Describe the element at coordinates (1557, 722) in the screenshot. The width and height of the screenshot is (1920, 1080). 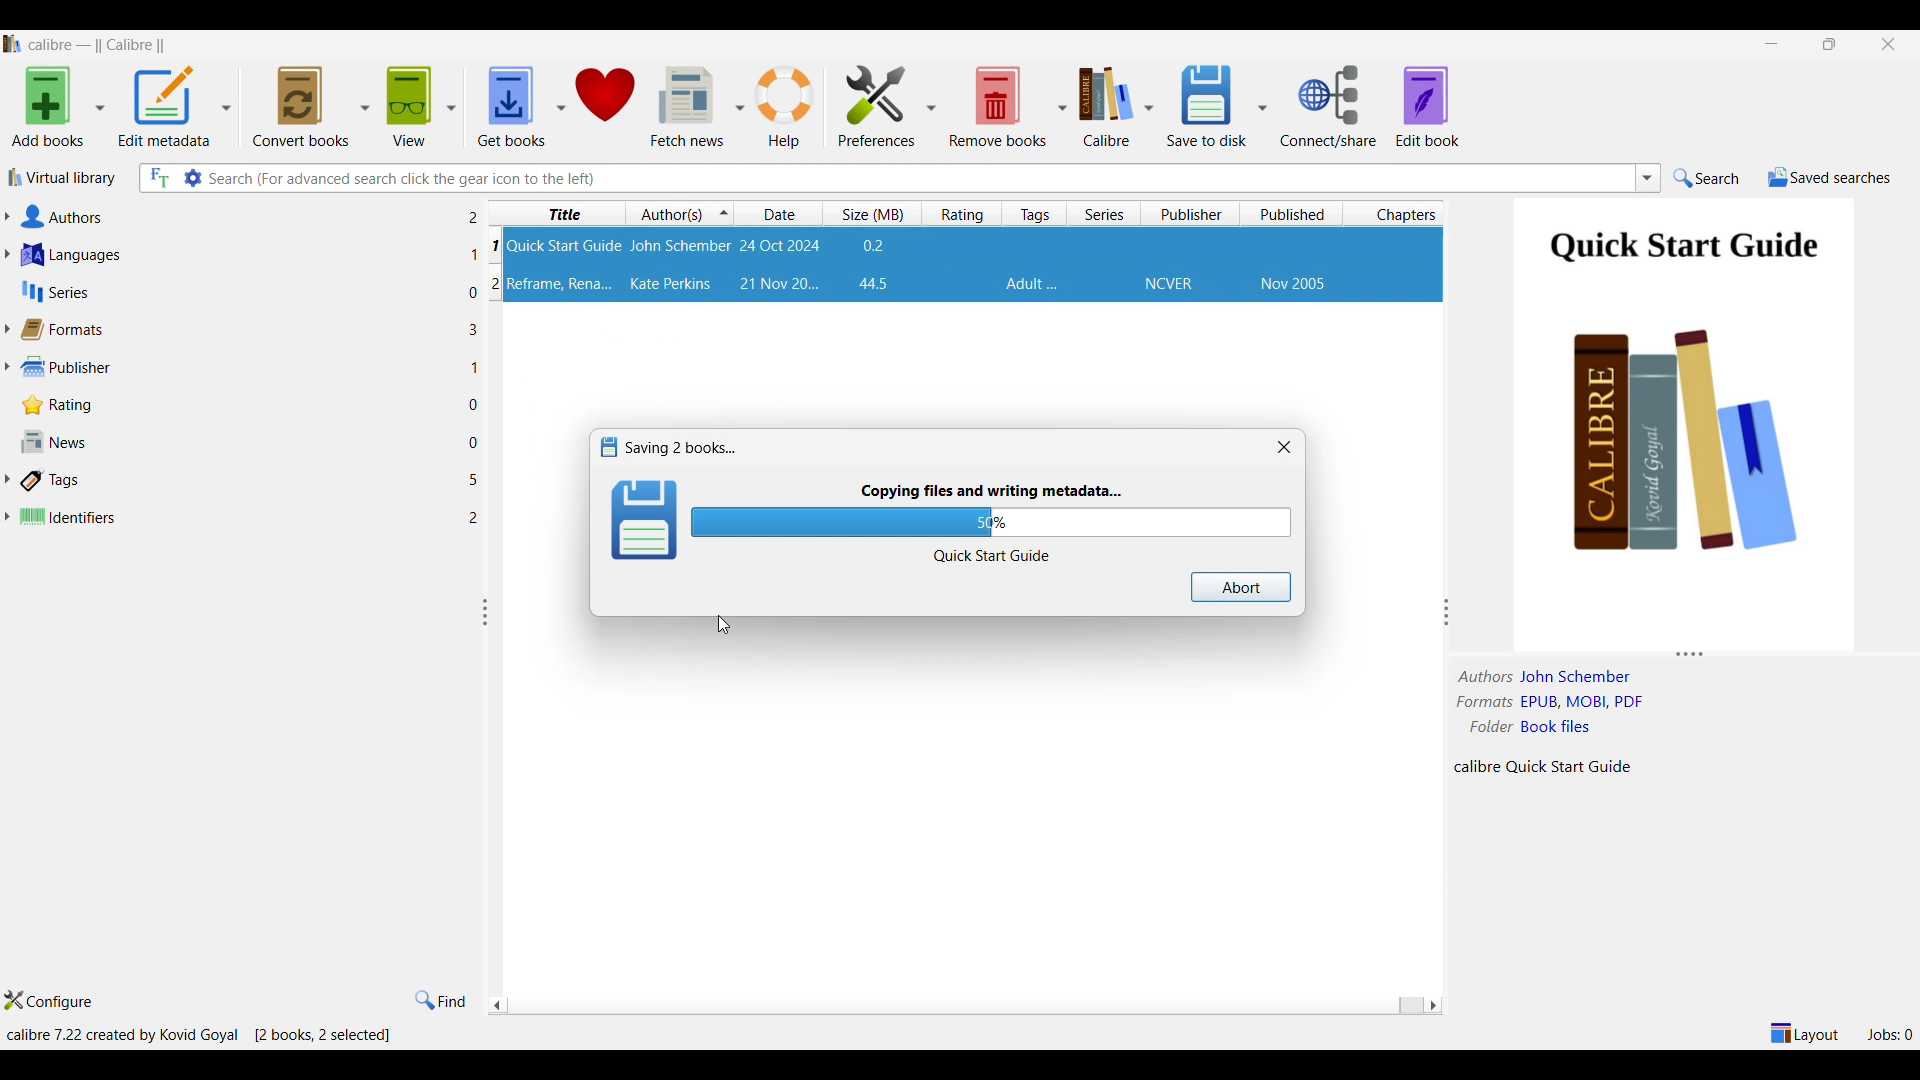
I see `Book details` at that location.